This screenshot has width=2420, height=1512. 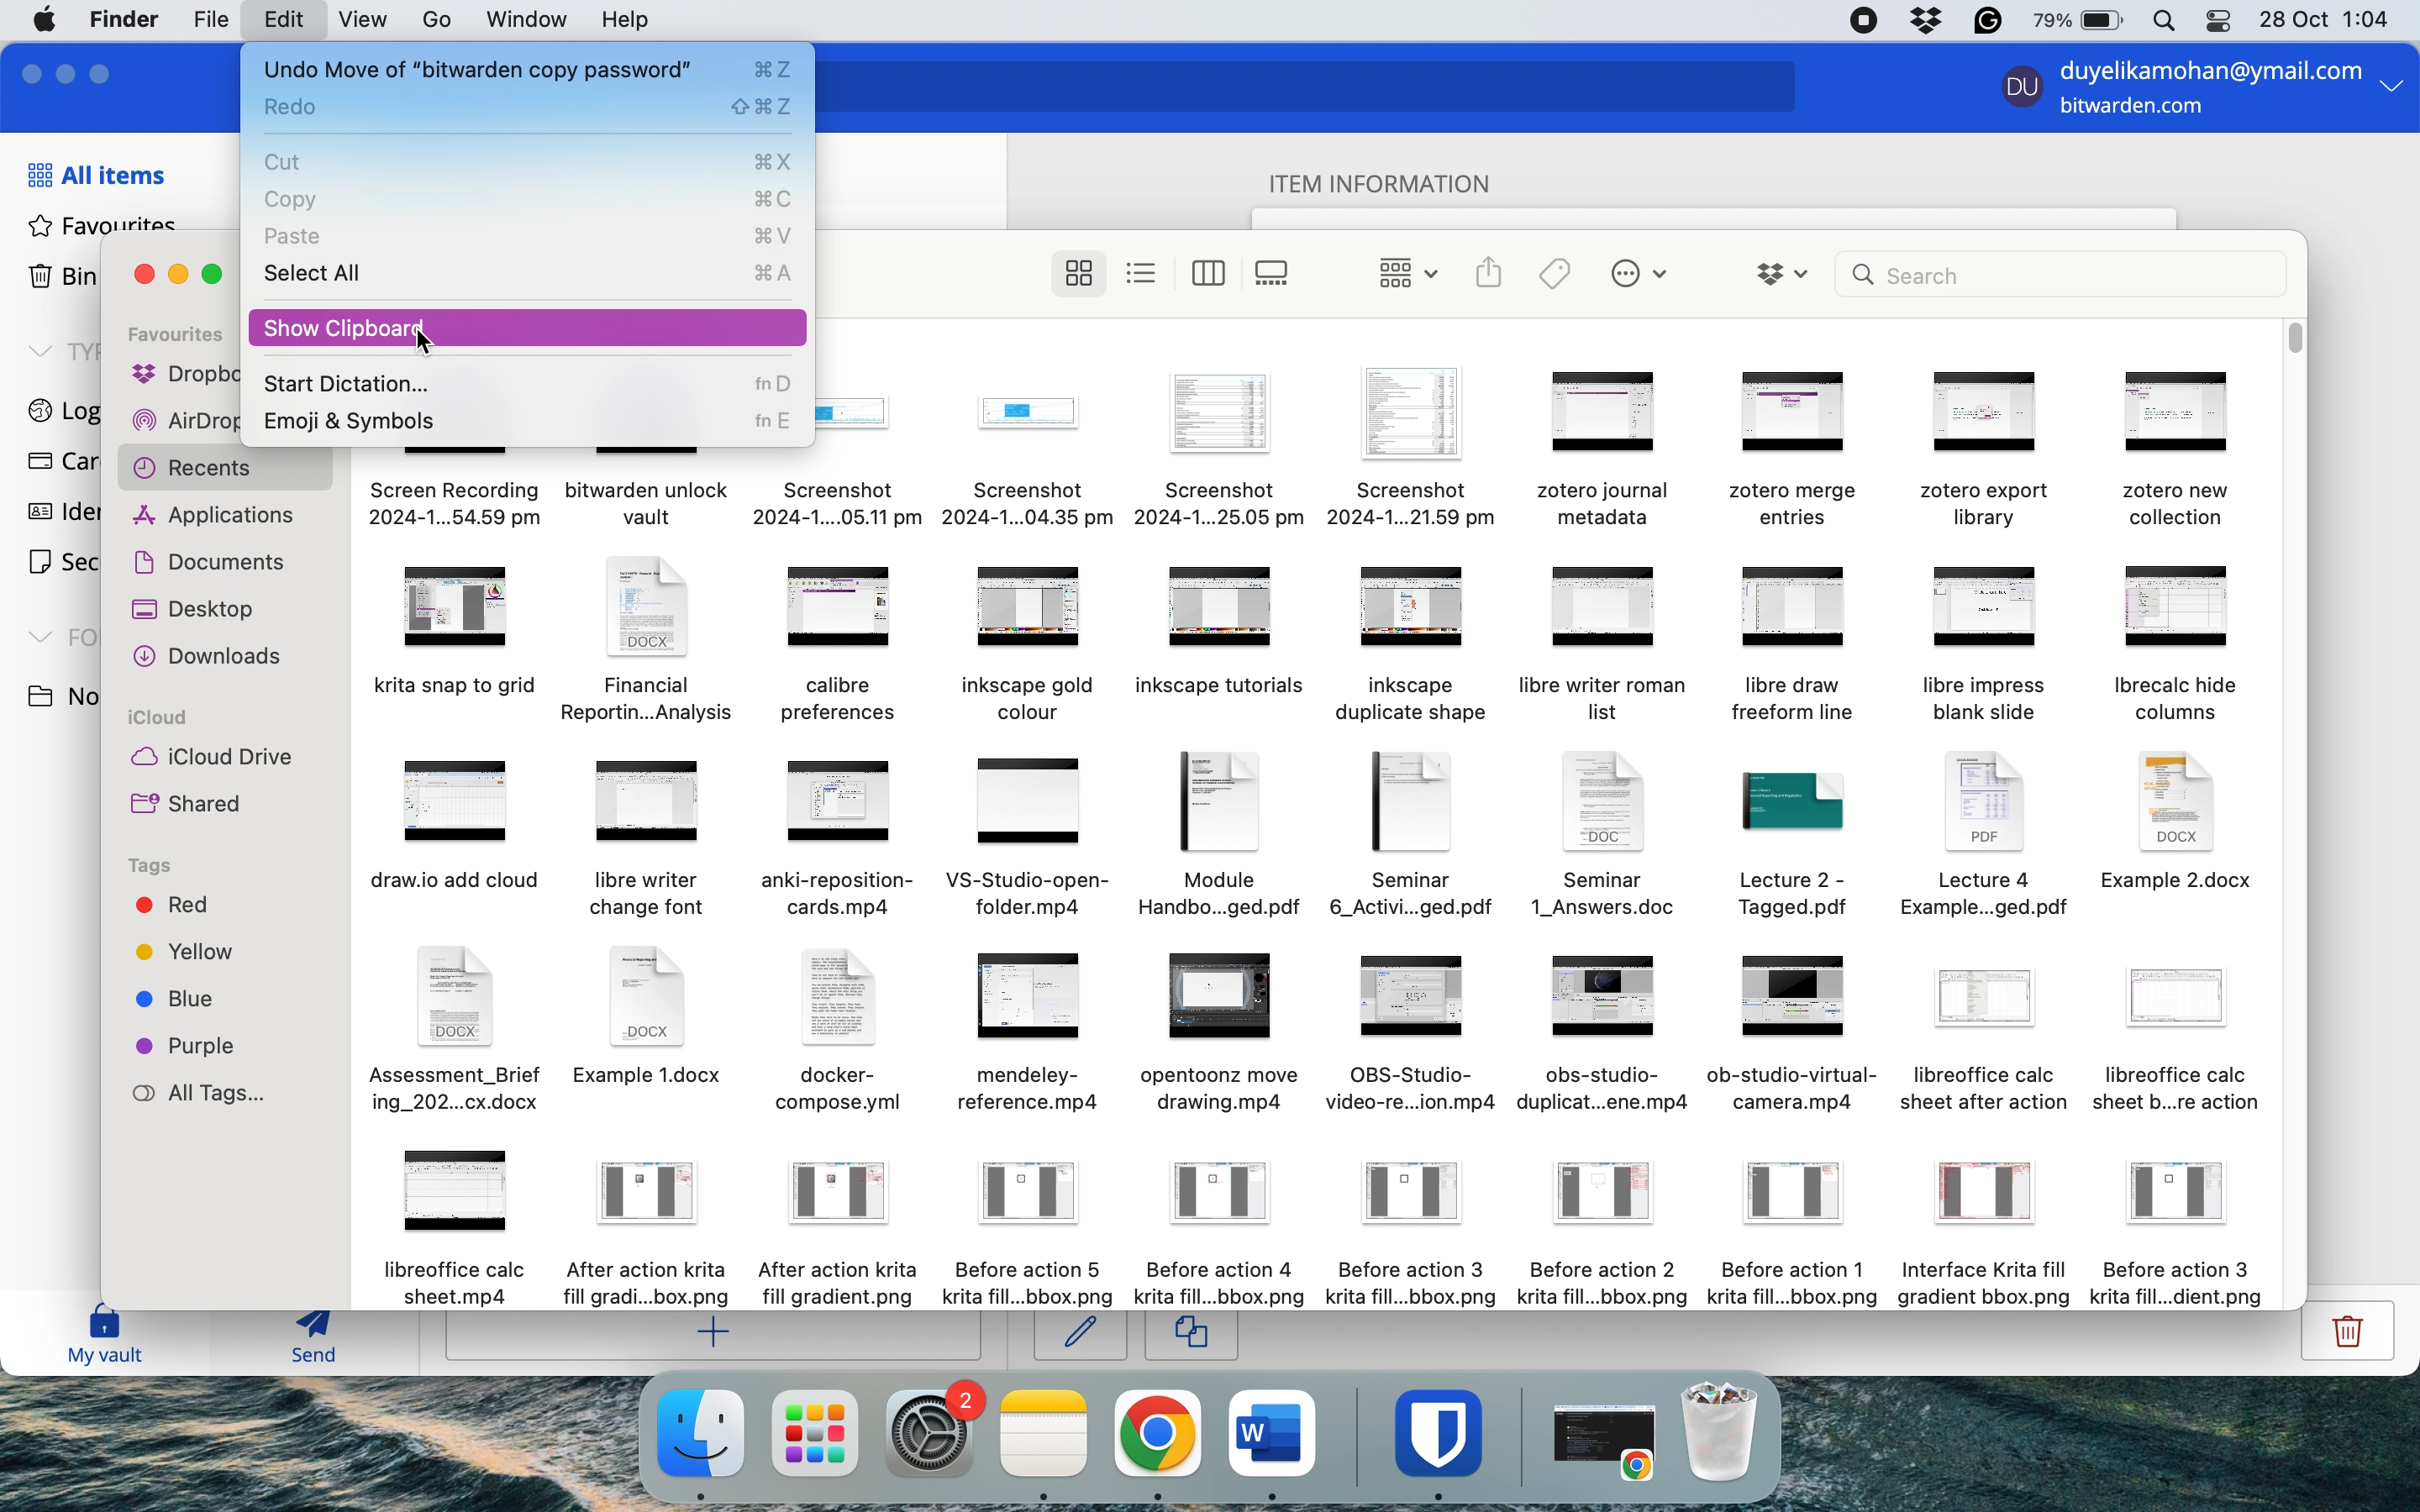 What do you see at coordinates (524, 384) in the screenshot?
I see `start diction` at bounding box center [524, 384].